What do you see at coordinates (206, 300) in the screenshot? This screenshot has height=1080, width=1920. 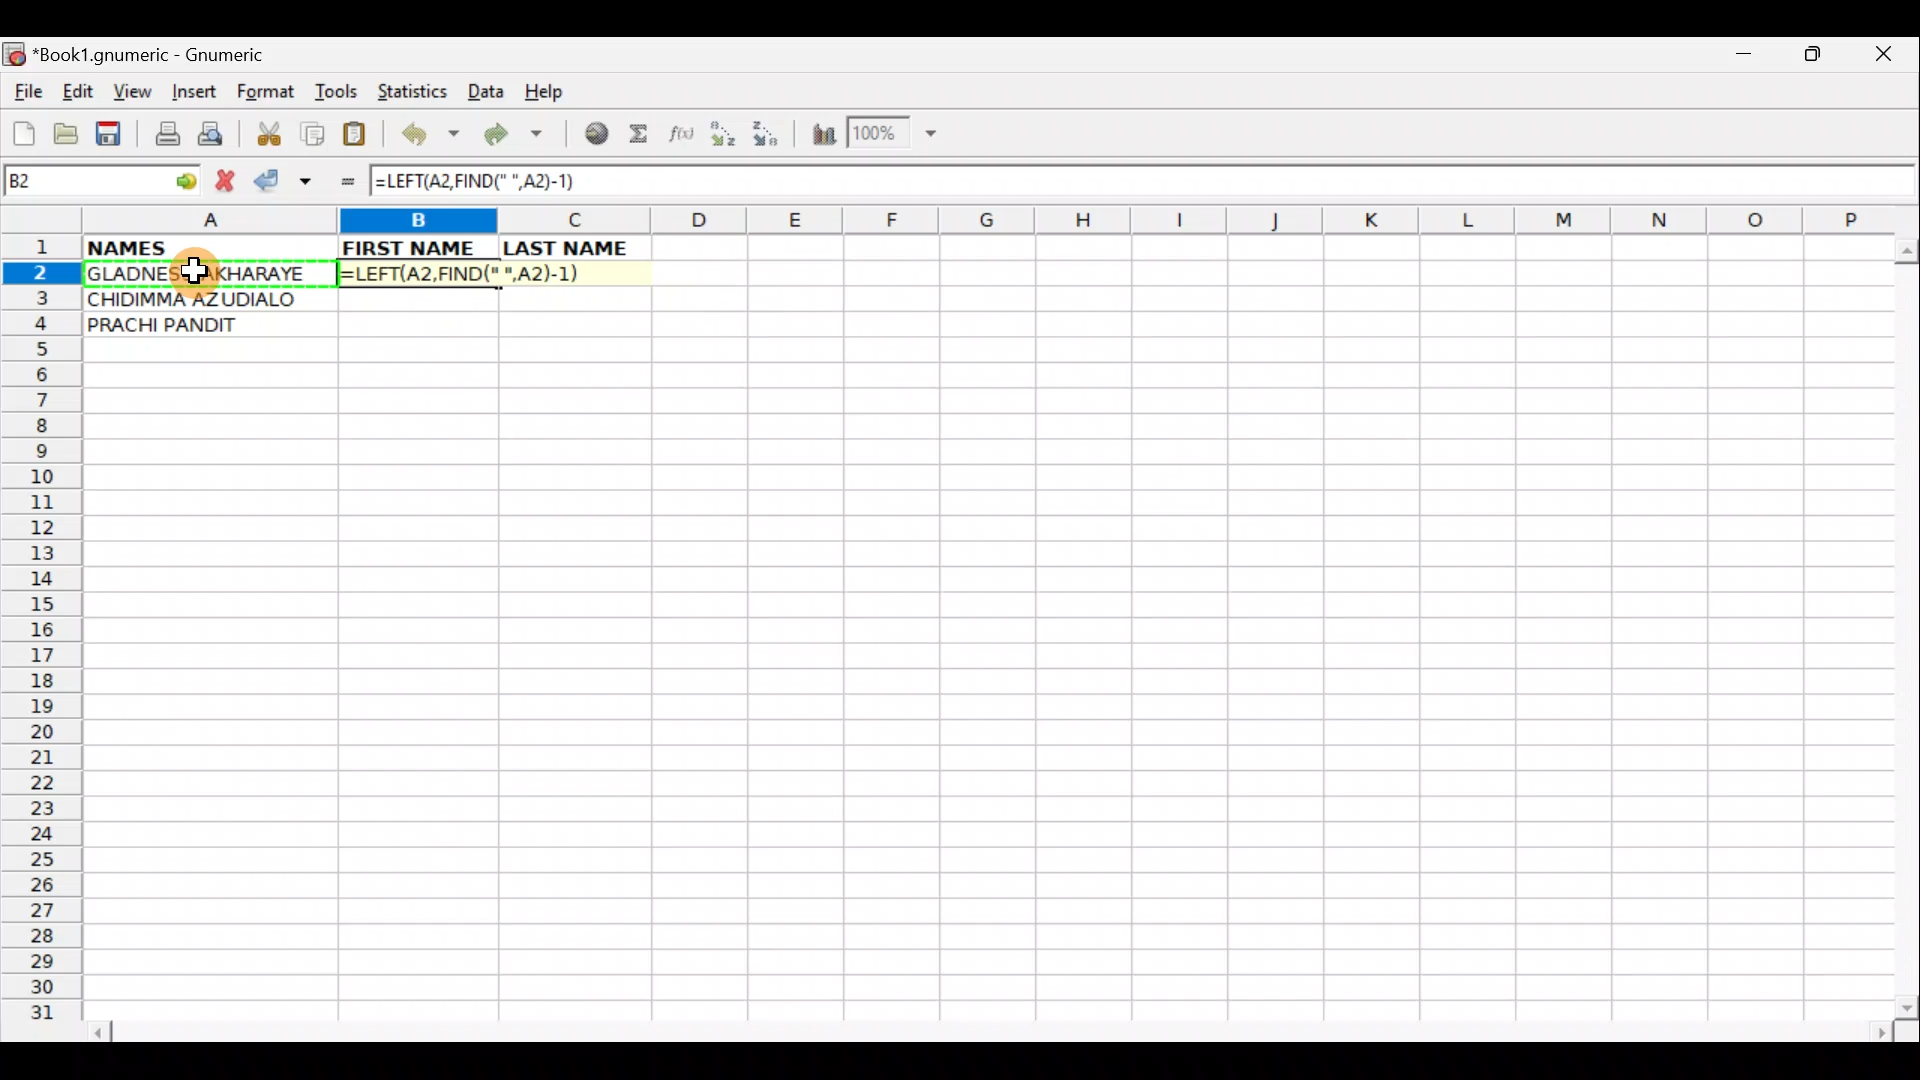 I see `CHIDIMMA AZUDIALO` at bounding box center [206, 300].